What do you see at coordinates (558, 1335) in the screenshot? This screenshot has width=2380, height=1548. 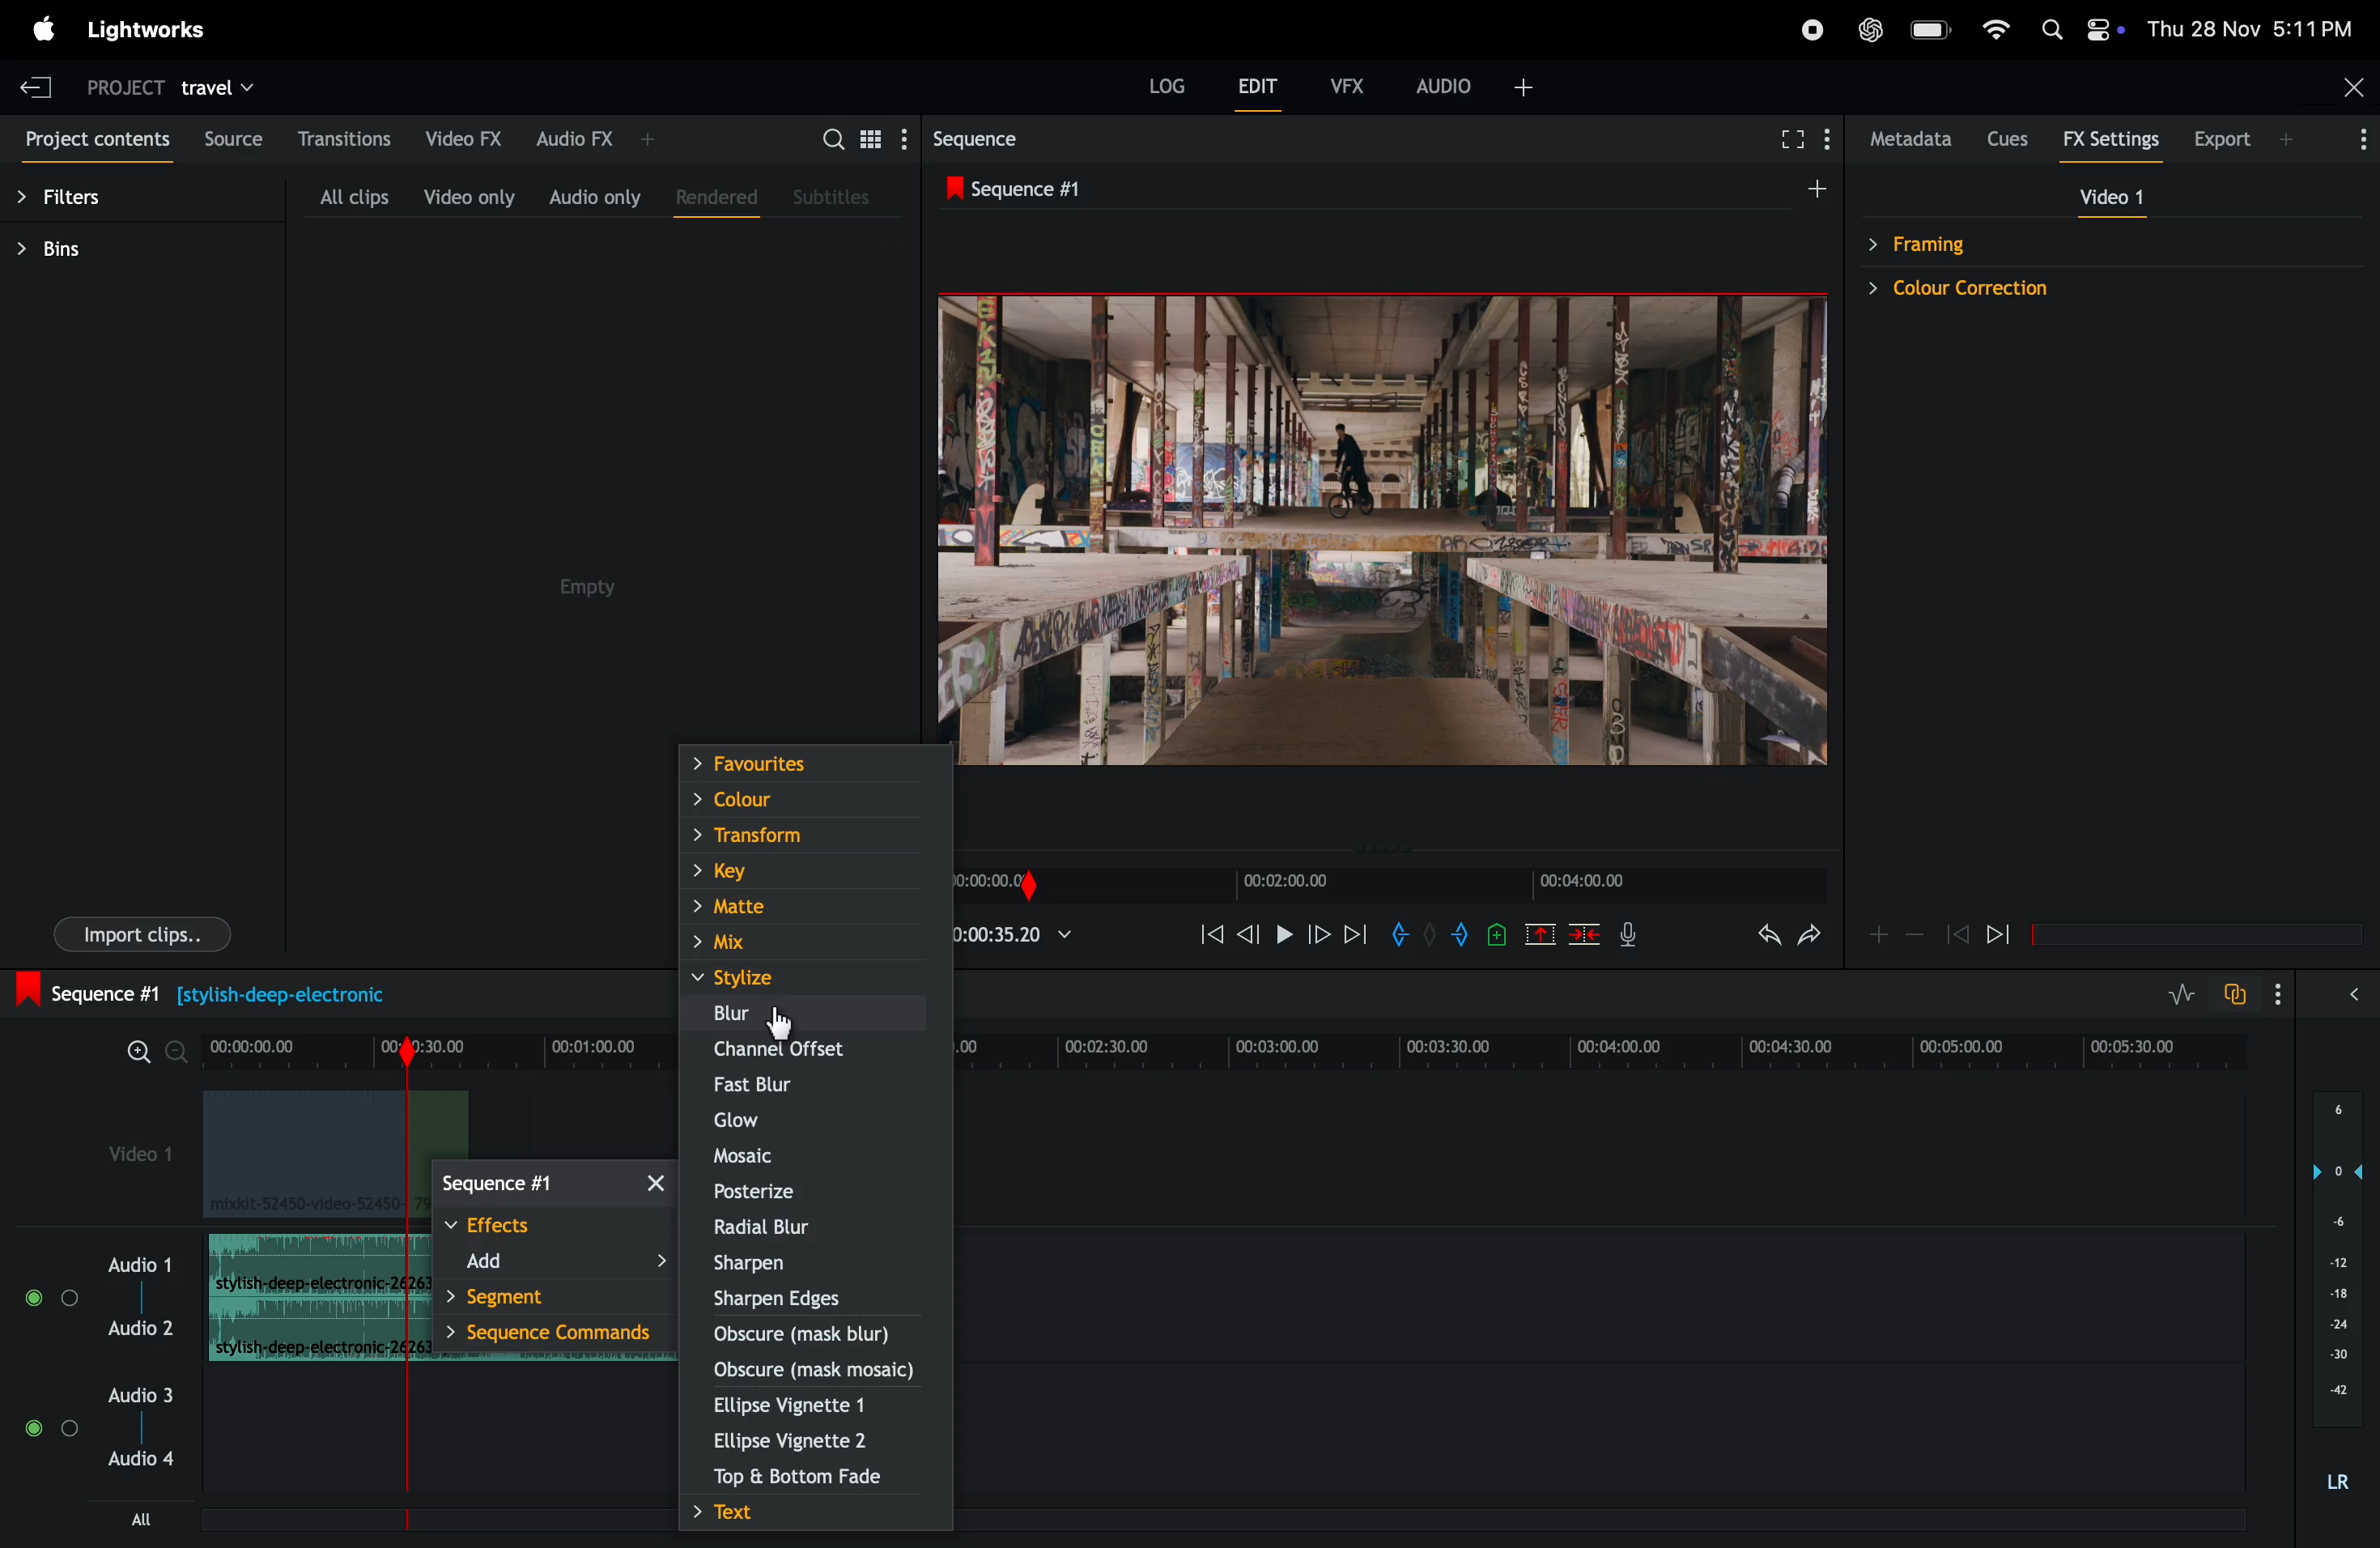 I see `sequence commands` at bounding box center [558, 1335].